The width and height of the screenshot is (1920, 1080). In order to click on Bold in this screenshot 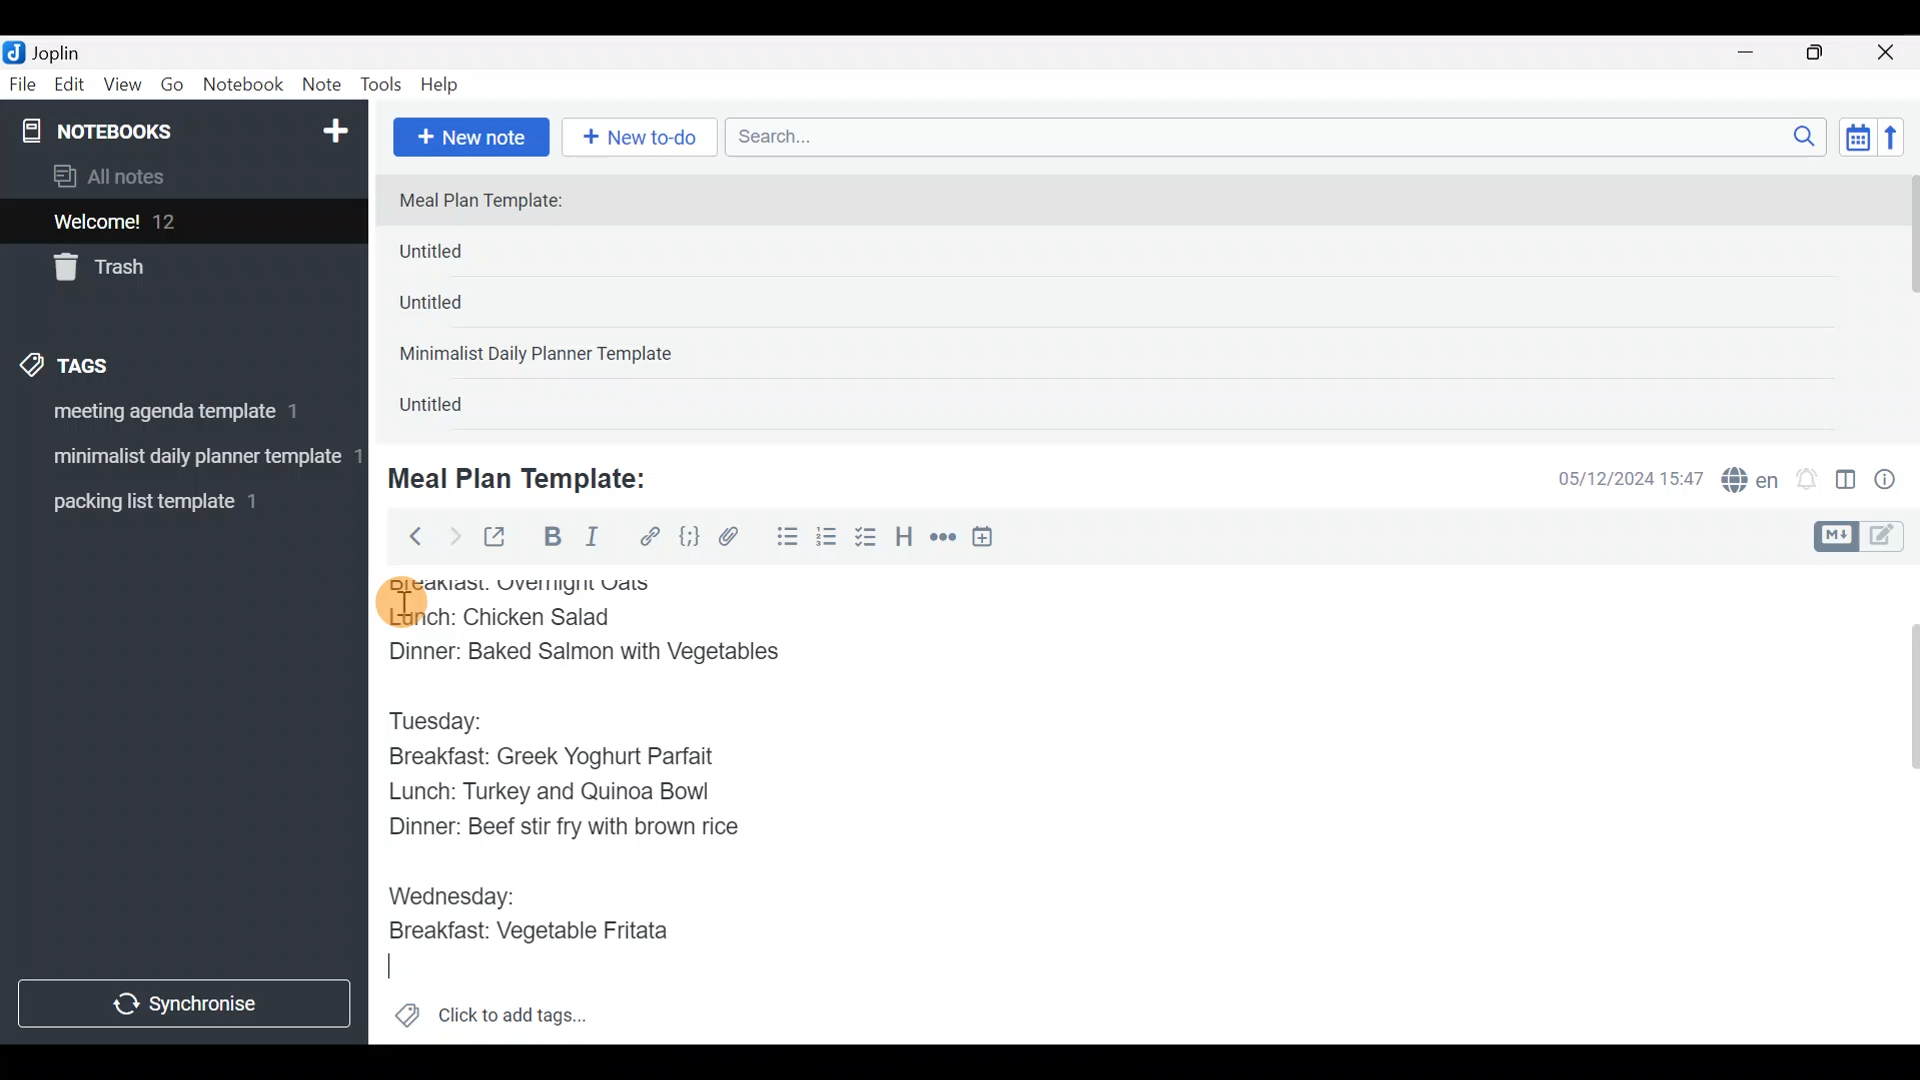, I will do `click(551, 539)`.